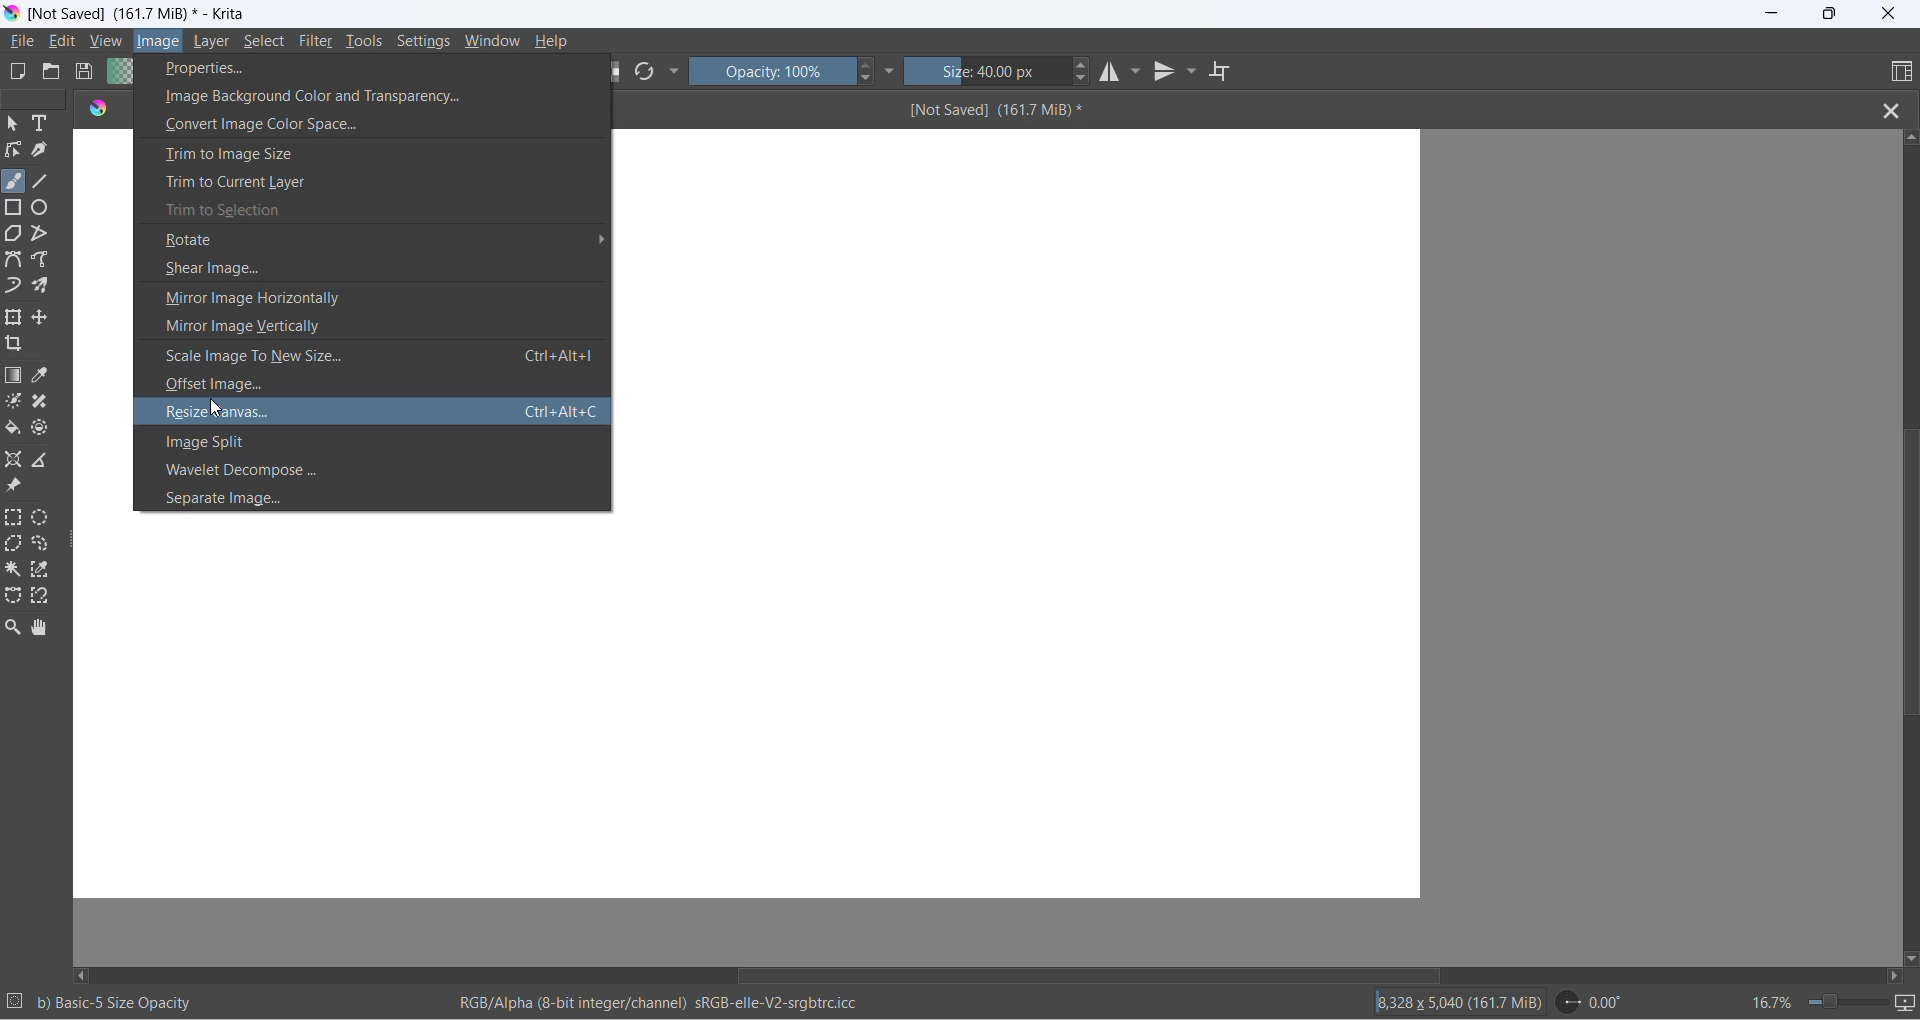 The height and width of the screenshot is (1020, 1920). Describe the element at coordinates (553, 41) in the screenshot. I see `help` at that location.